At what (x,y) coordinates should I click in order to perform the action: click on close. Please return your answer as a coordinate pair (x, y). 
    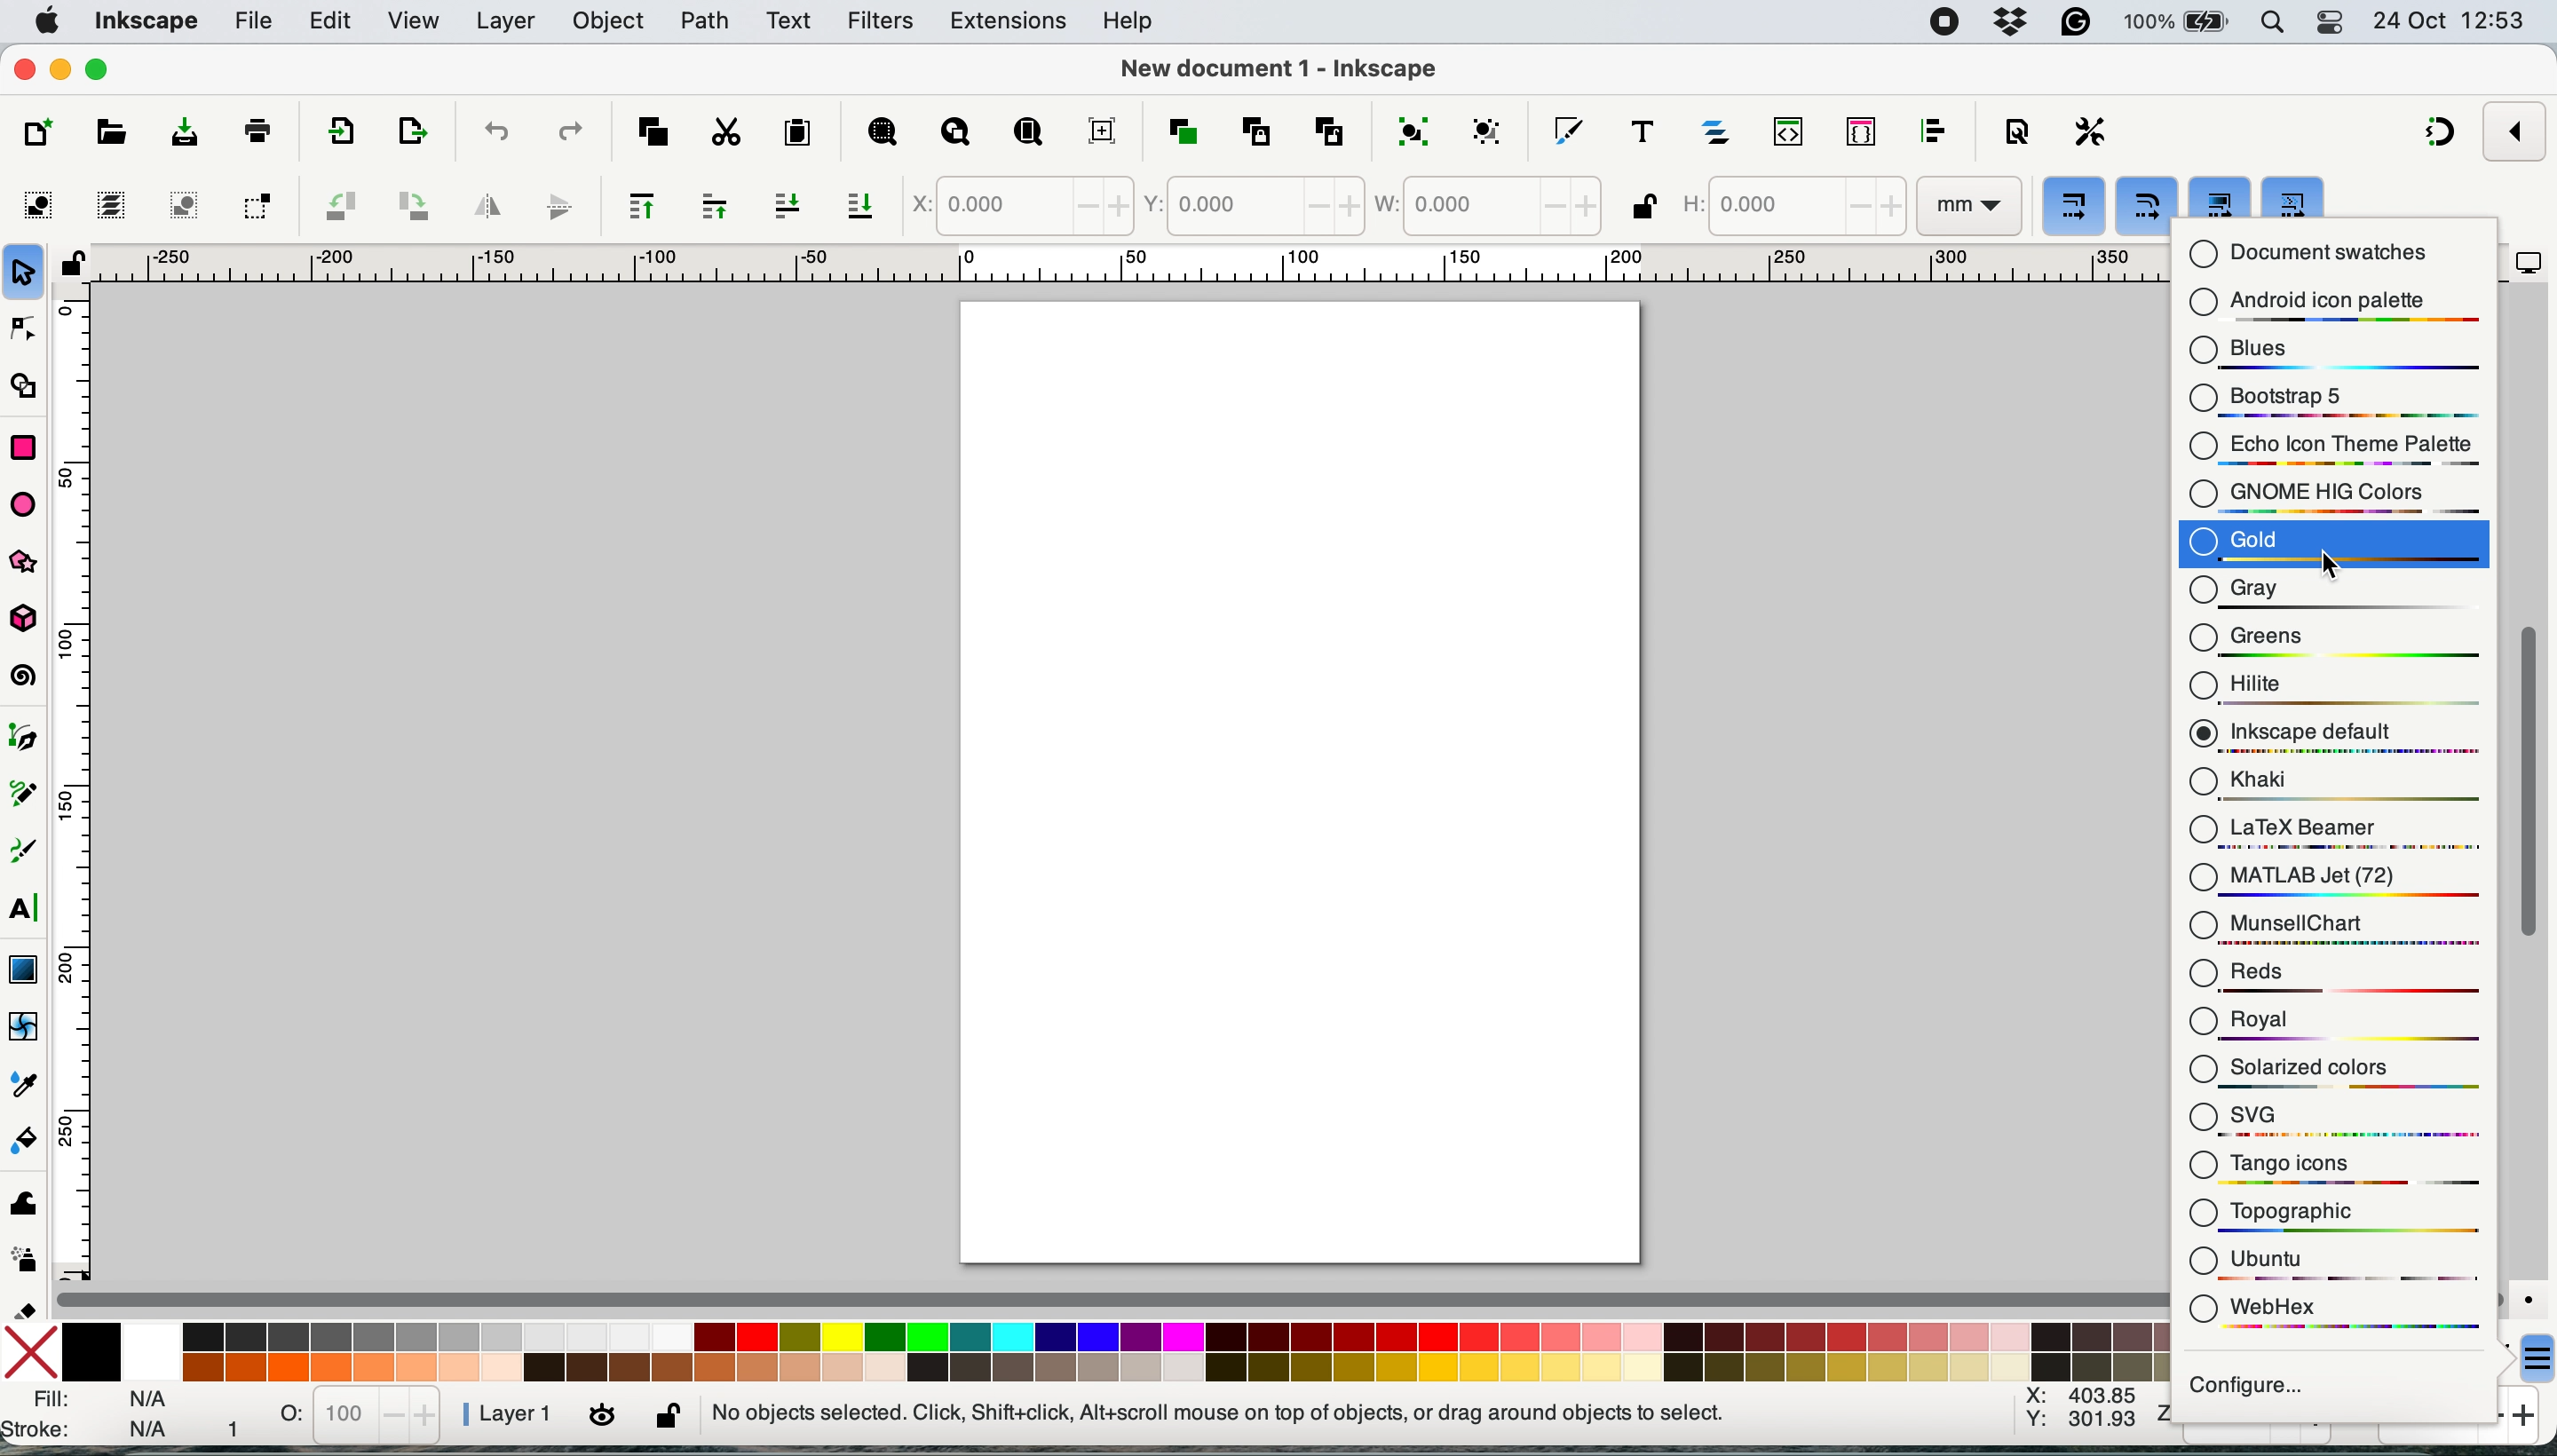
    Looking at the image, I should click on (28, 72).